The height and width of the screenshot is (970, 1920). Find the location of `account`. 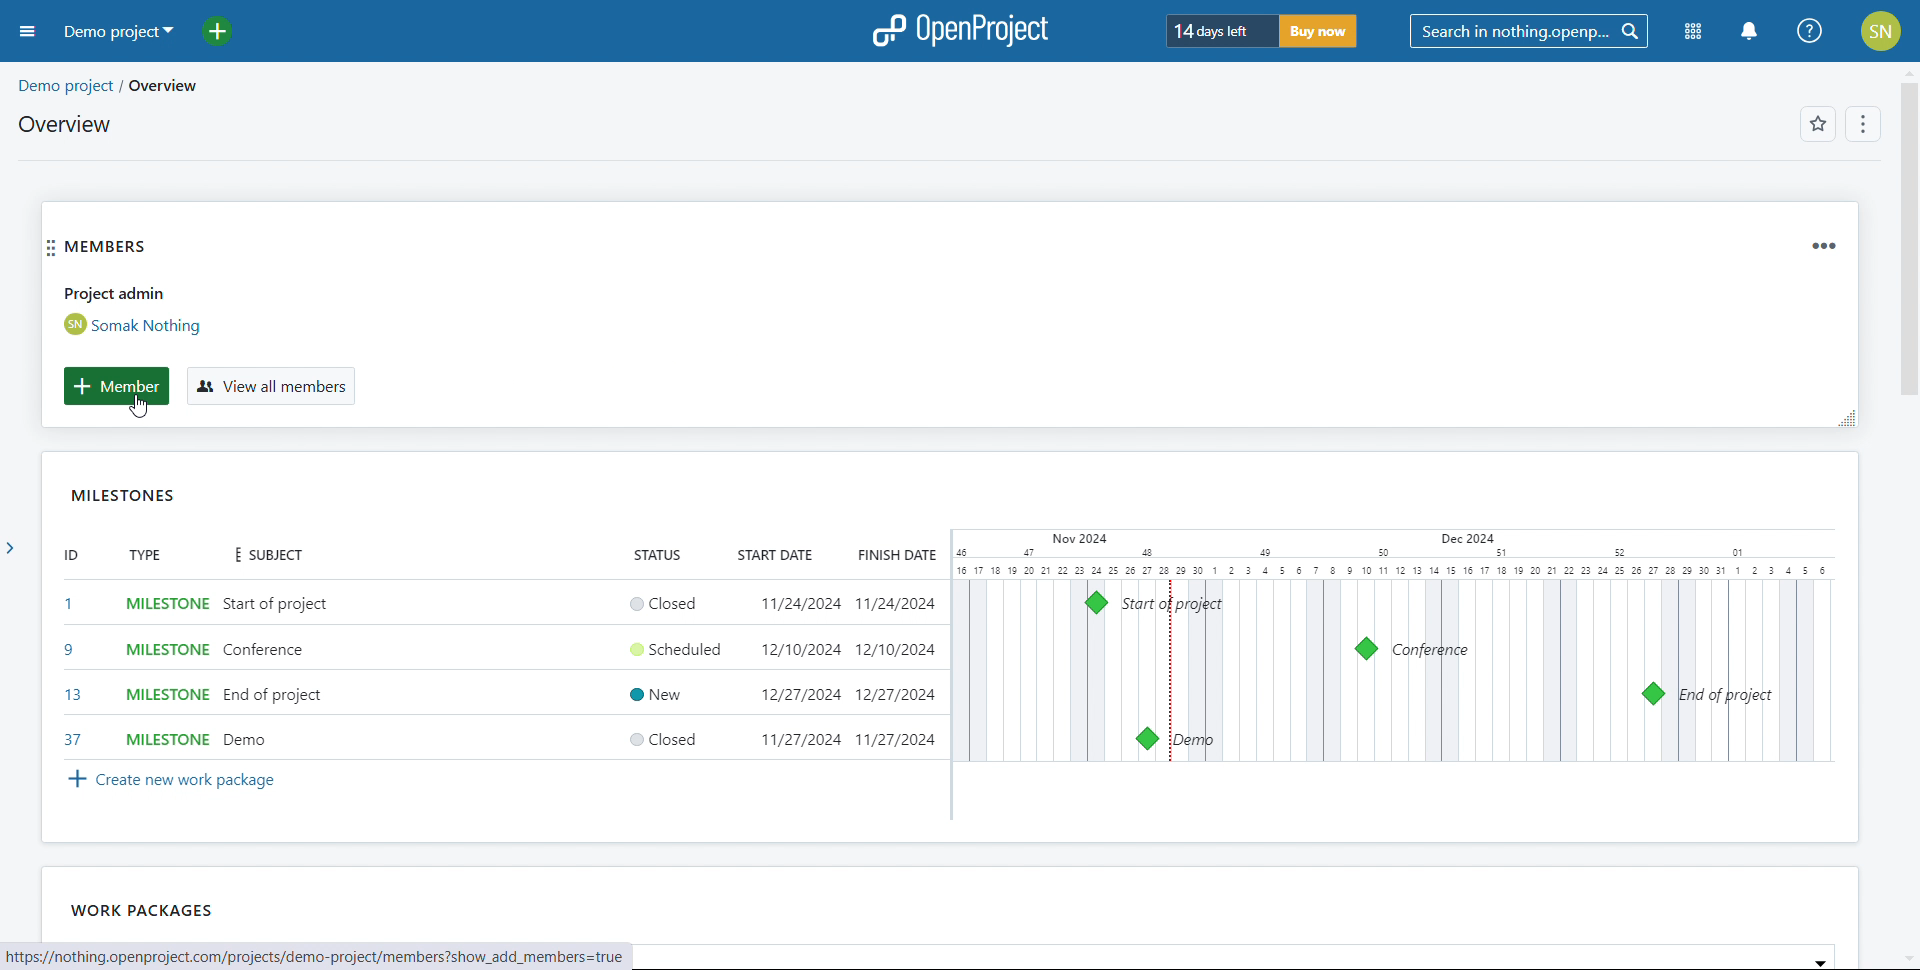

account is located at coordinates (1882, 30).